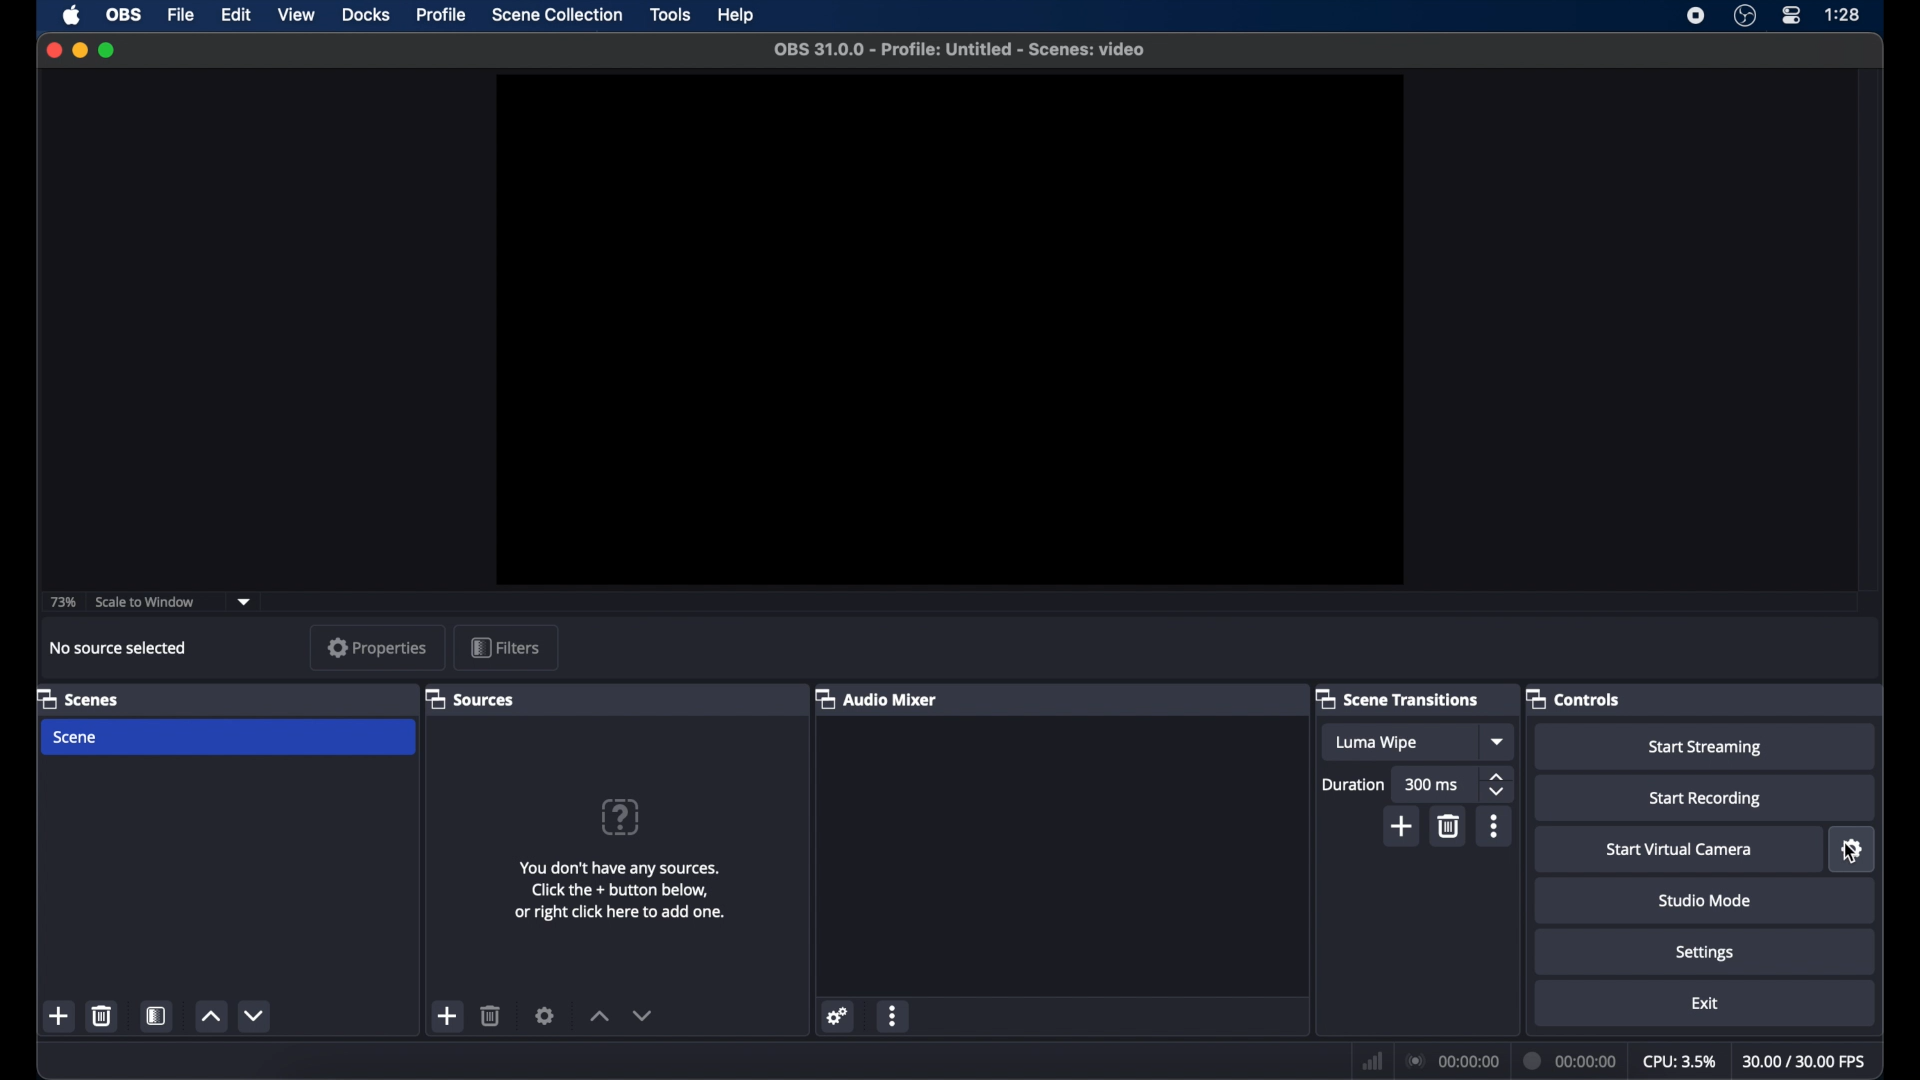 The width and height of the screenshot is (1920, 1080). What do you see at coordinates (120, 647) in the screenshot?
I see `no source selected` at bounding box center [120, 647].